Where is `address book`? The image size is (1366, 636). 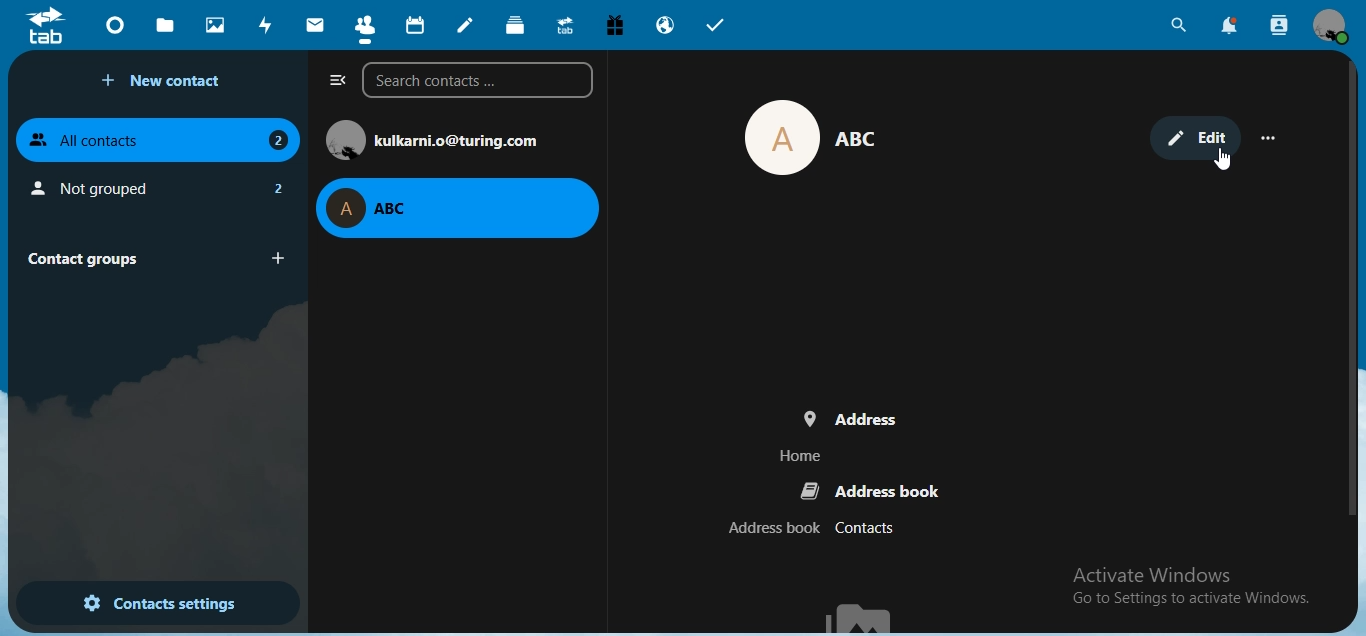
address book is located at coordinates (872, 491).